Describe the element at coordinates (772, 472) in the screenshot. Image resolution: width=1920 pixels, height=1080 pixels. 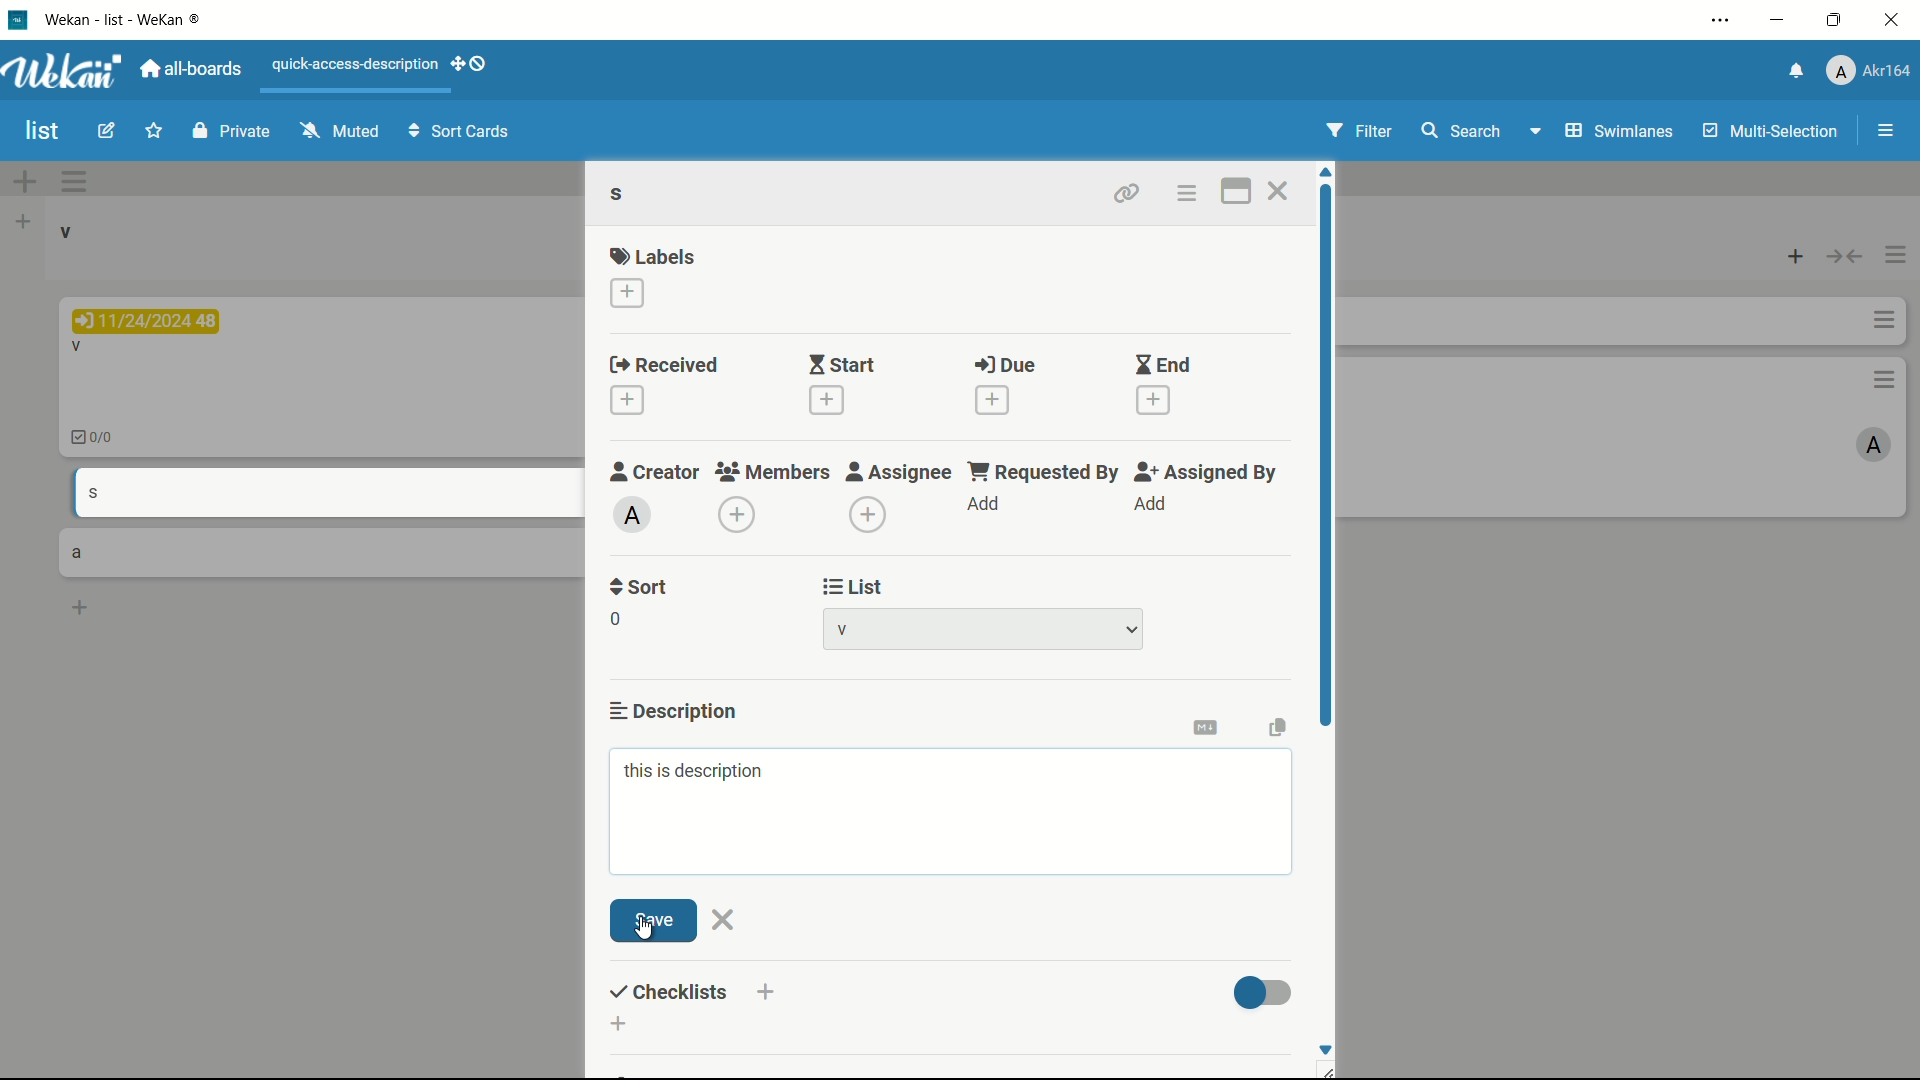
I see `members` at that location.